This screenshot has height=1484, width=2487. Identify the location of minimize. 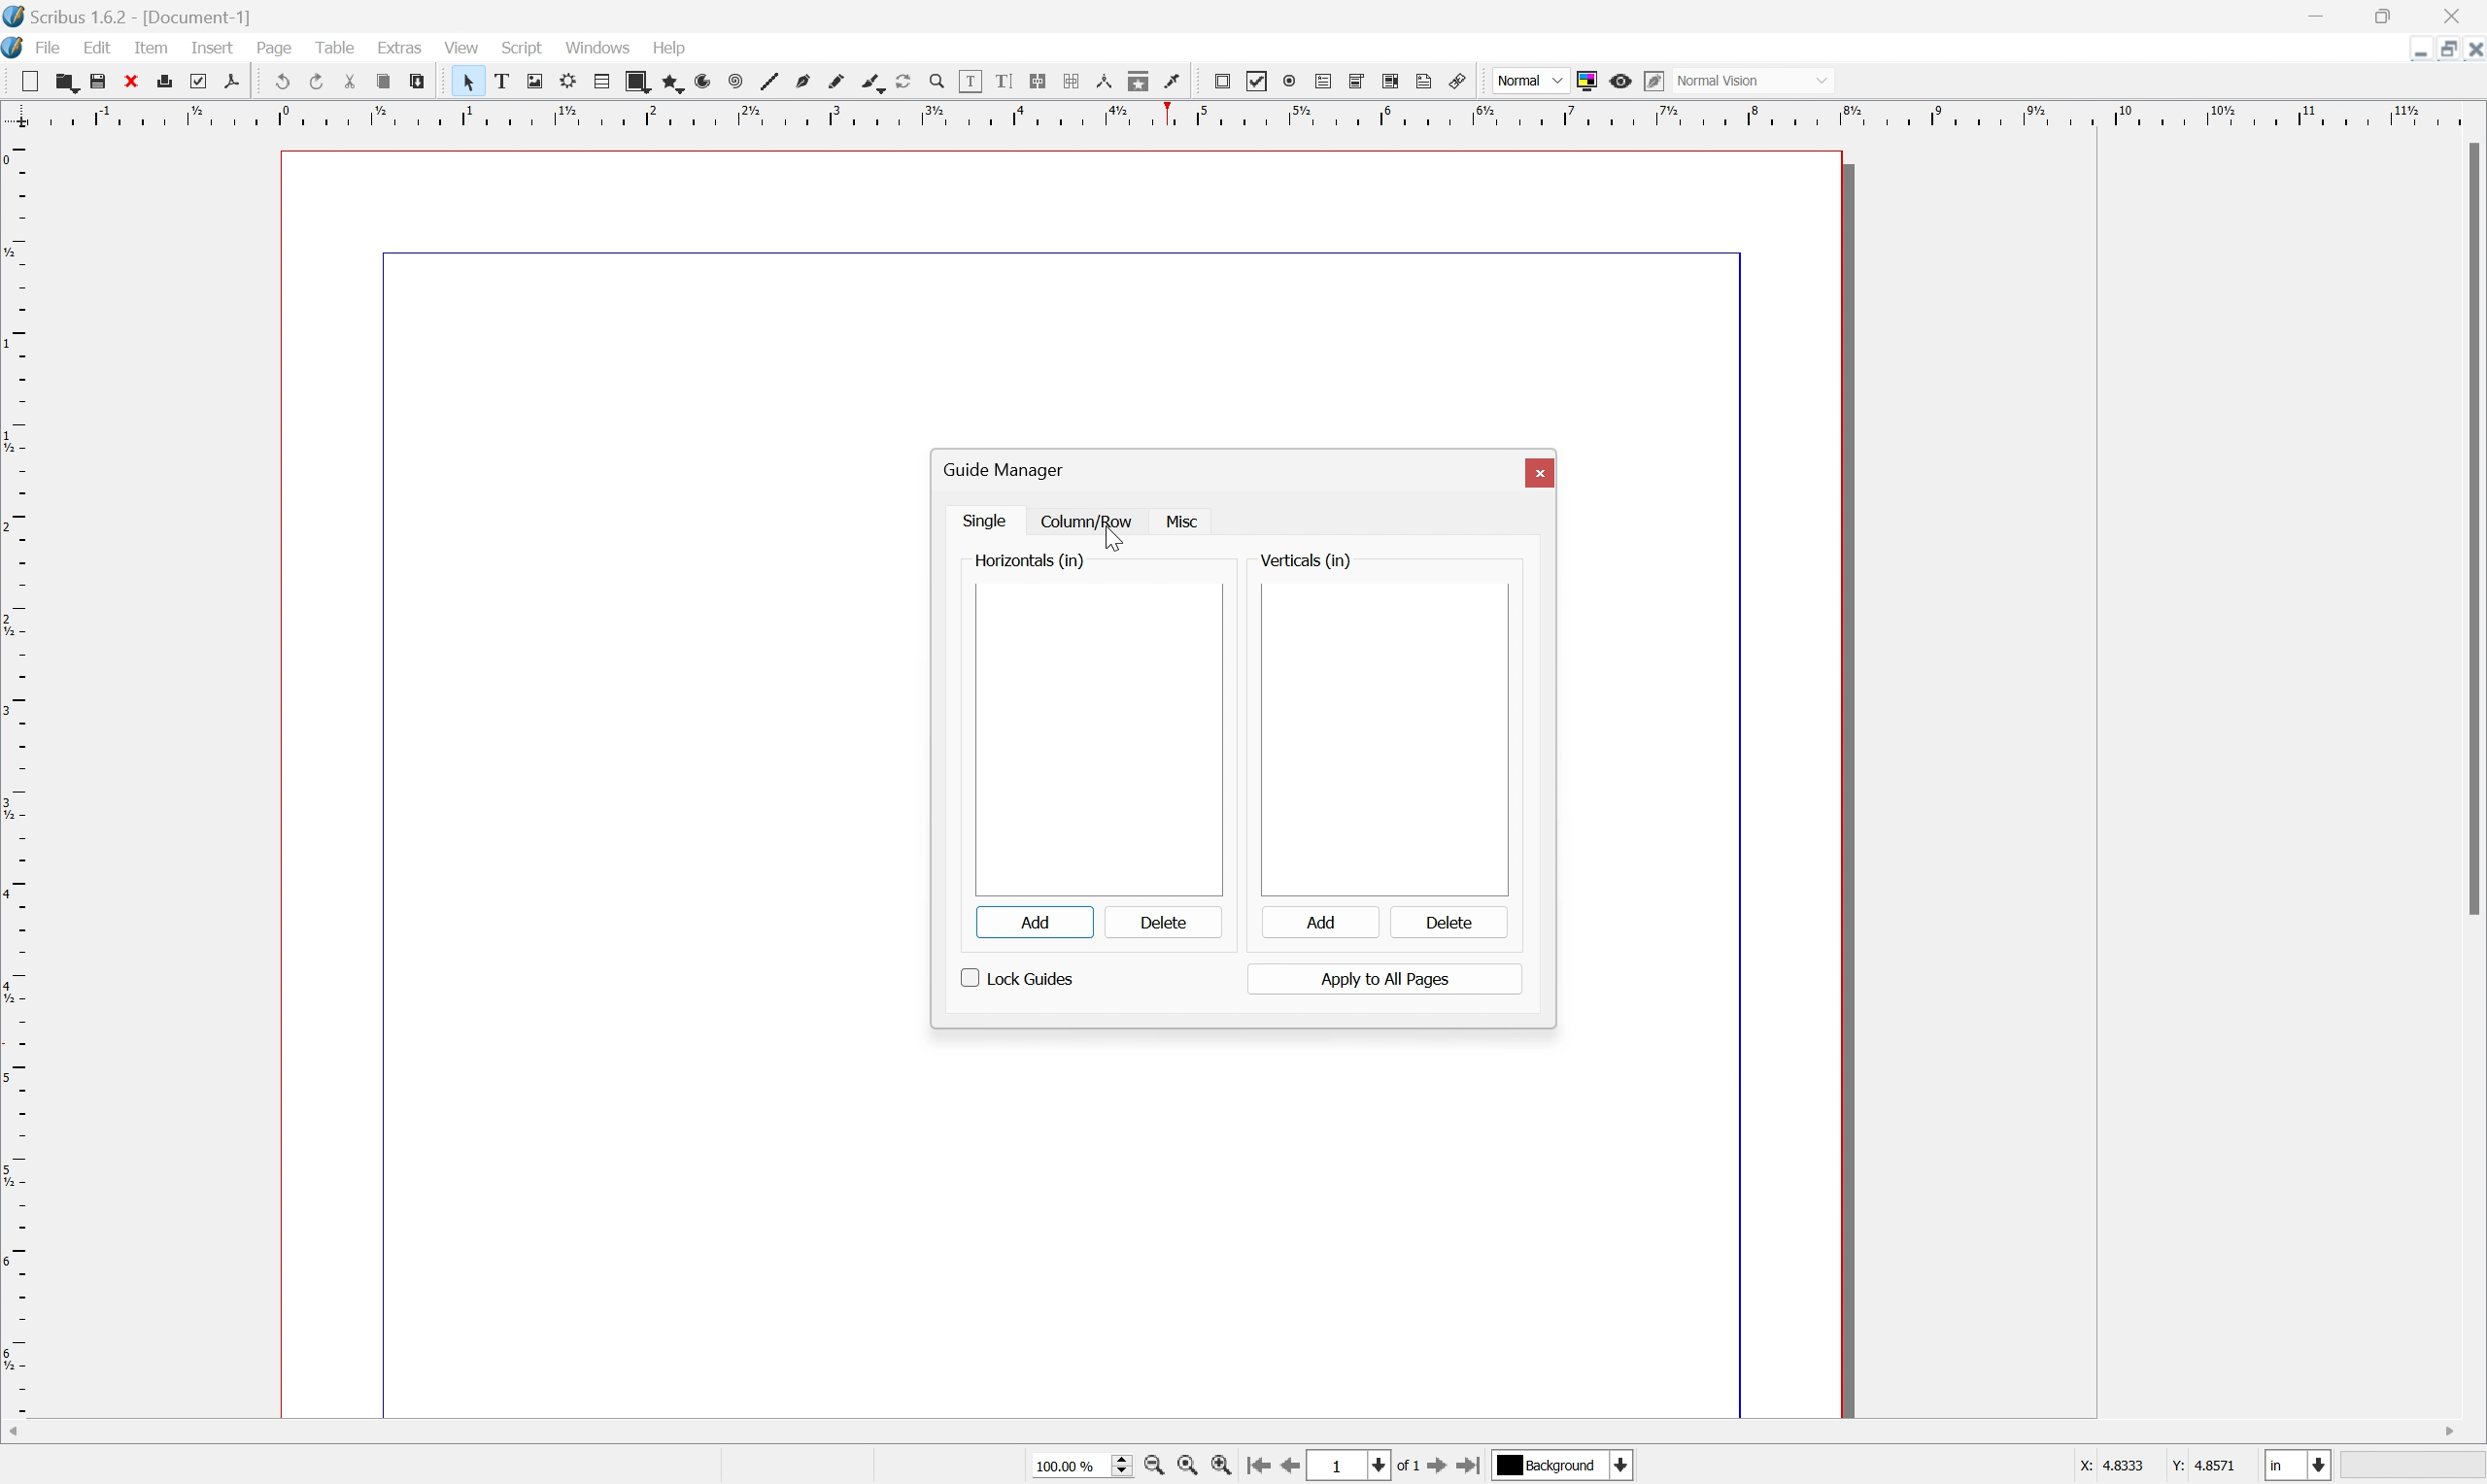
(2315, 13).